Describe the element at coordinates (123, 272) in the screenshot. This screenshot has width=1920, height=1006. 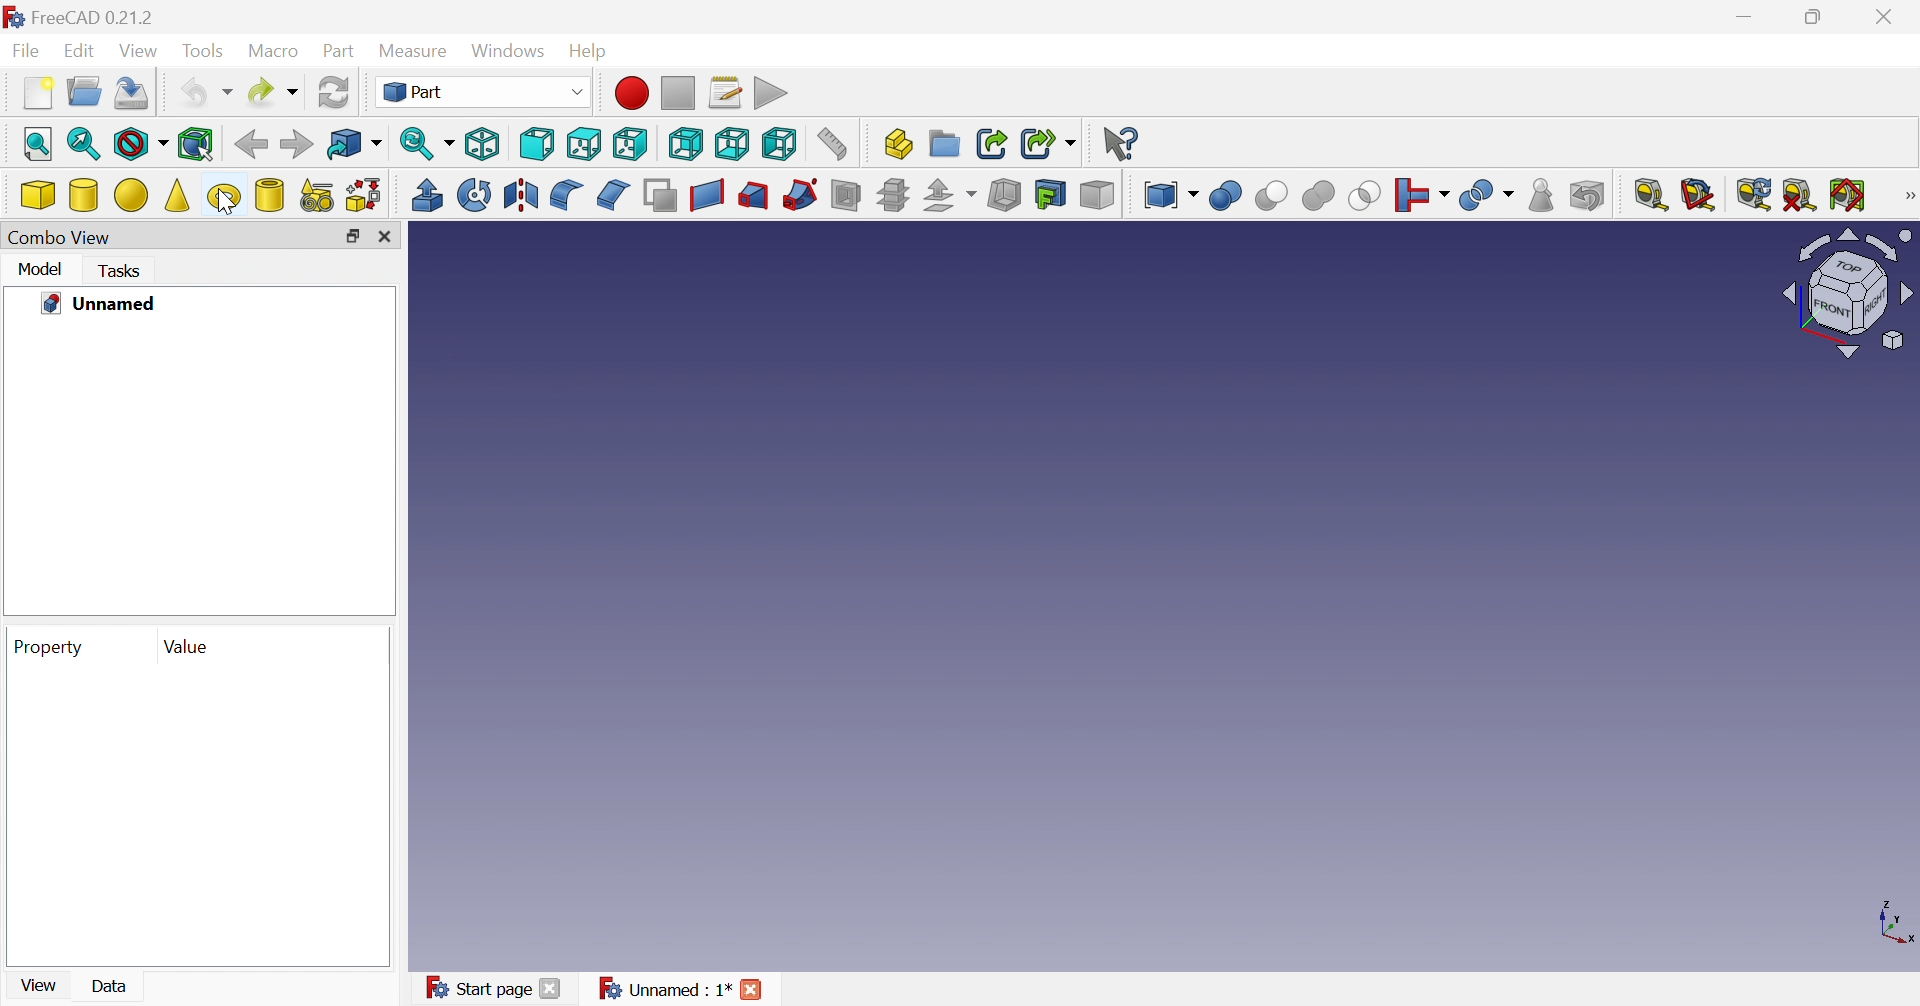
I see `Tasks` at that location.